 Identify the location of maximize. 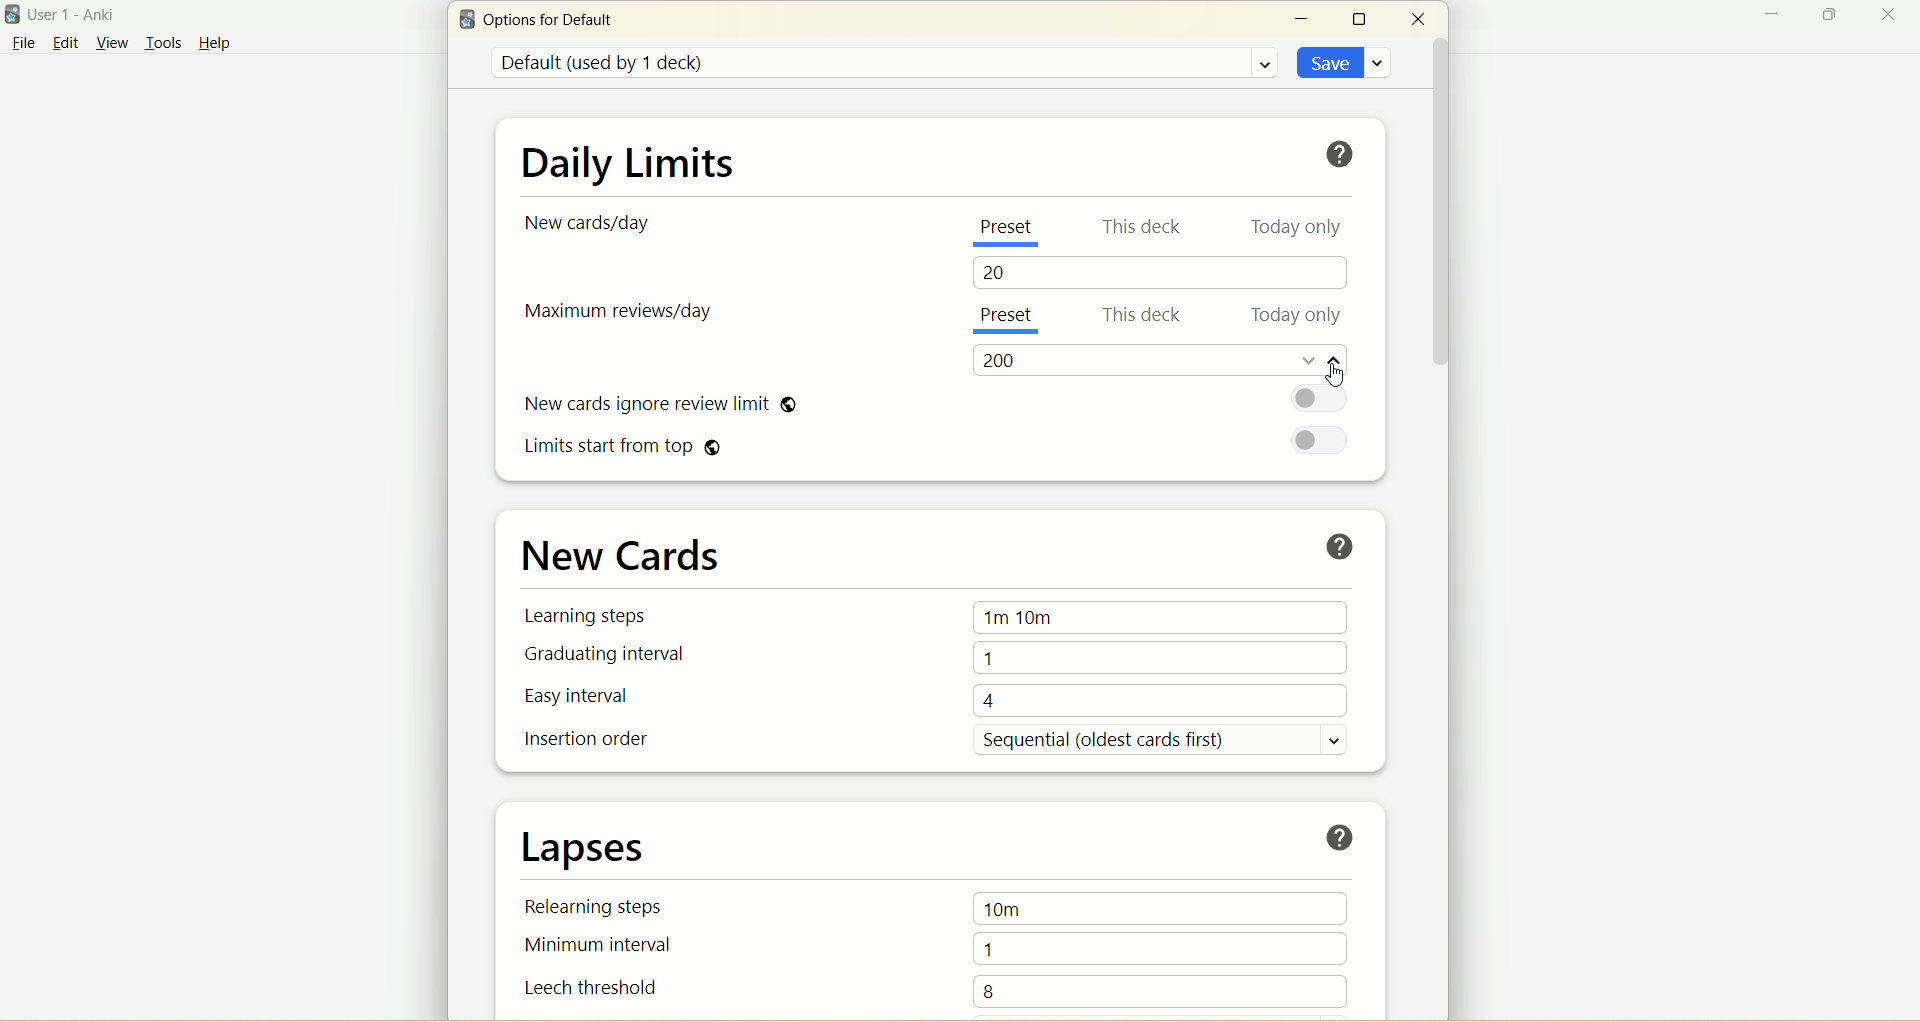
(1363, 16).